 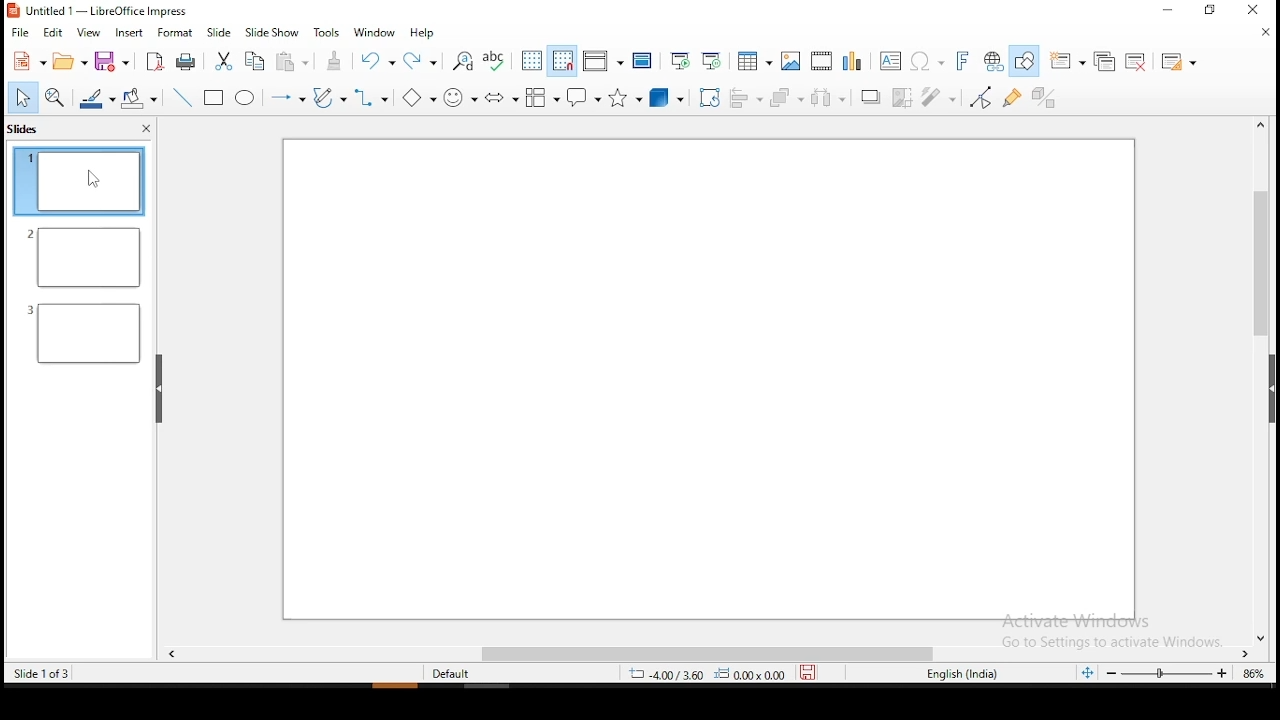 What do you see at coordinates (904, 97) in the screenshot?
I see `crop image` at bounding box center [904, 97].